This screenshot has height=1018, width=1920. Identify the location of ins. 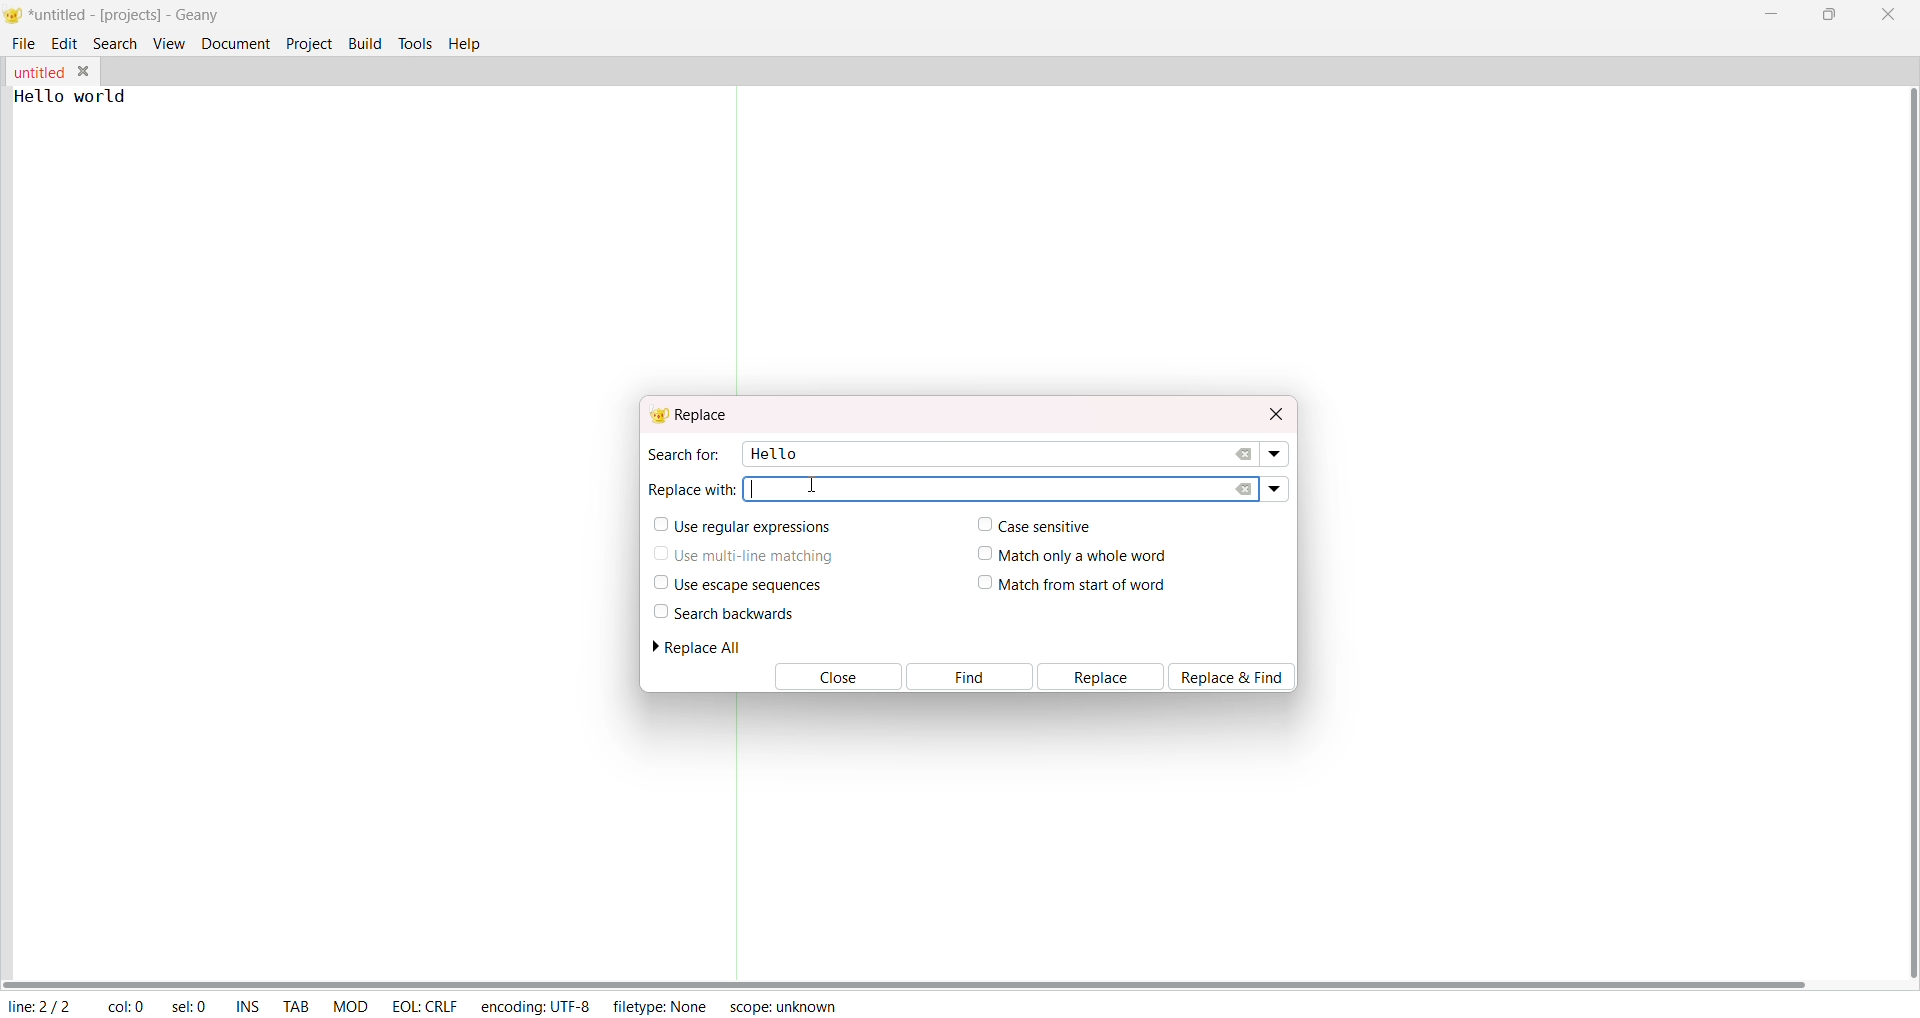
(248, 1008).